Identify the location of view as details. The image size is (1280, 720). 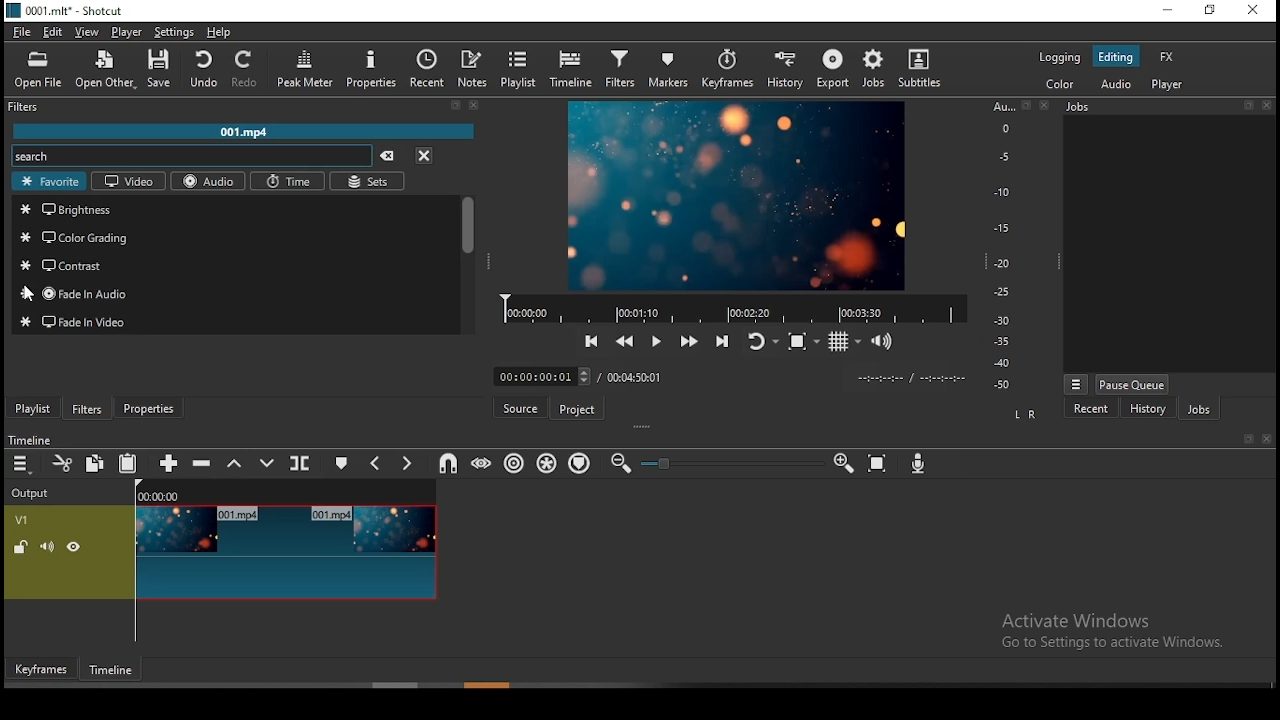
(200, 378).